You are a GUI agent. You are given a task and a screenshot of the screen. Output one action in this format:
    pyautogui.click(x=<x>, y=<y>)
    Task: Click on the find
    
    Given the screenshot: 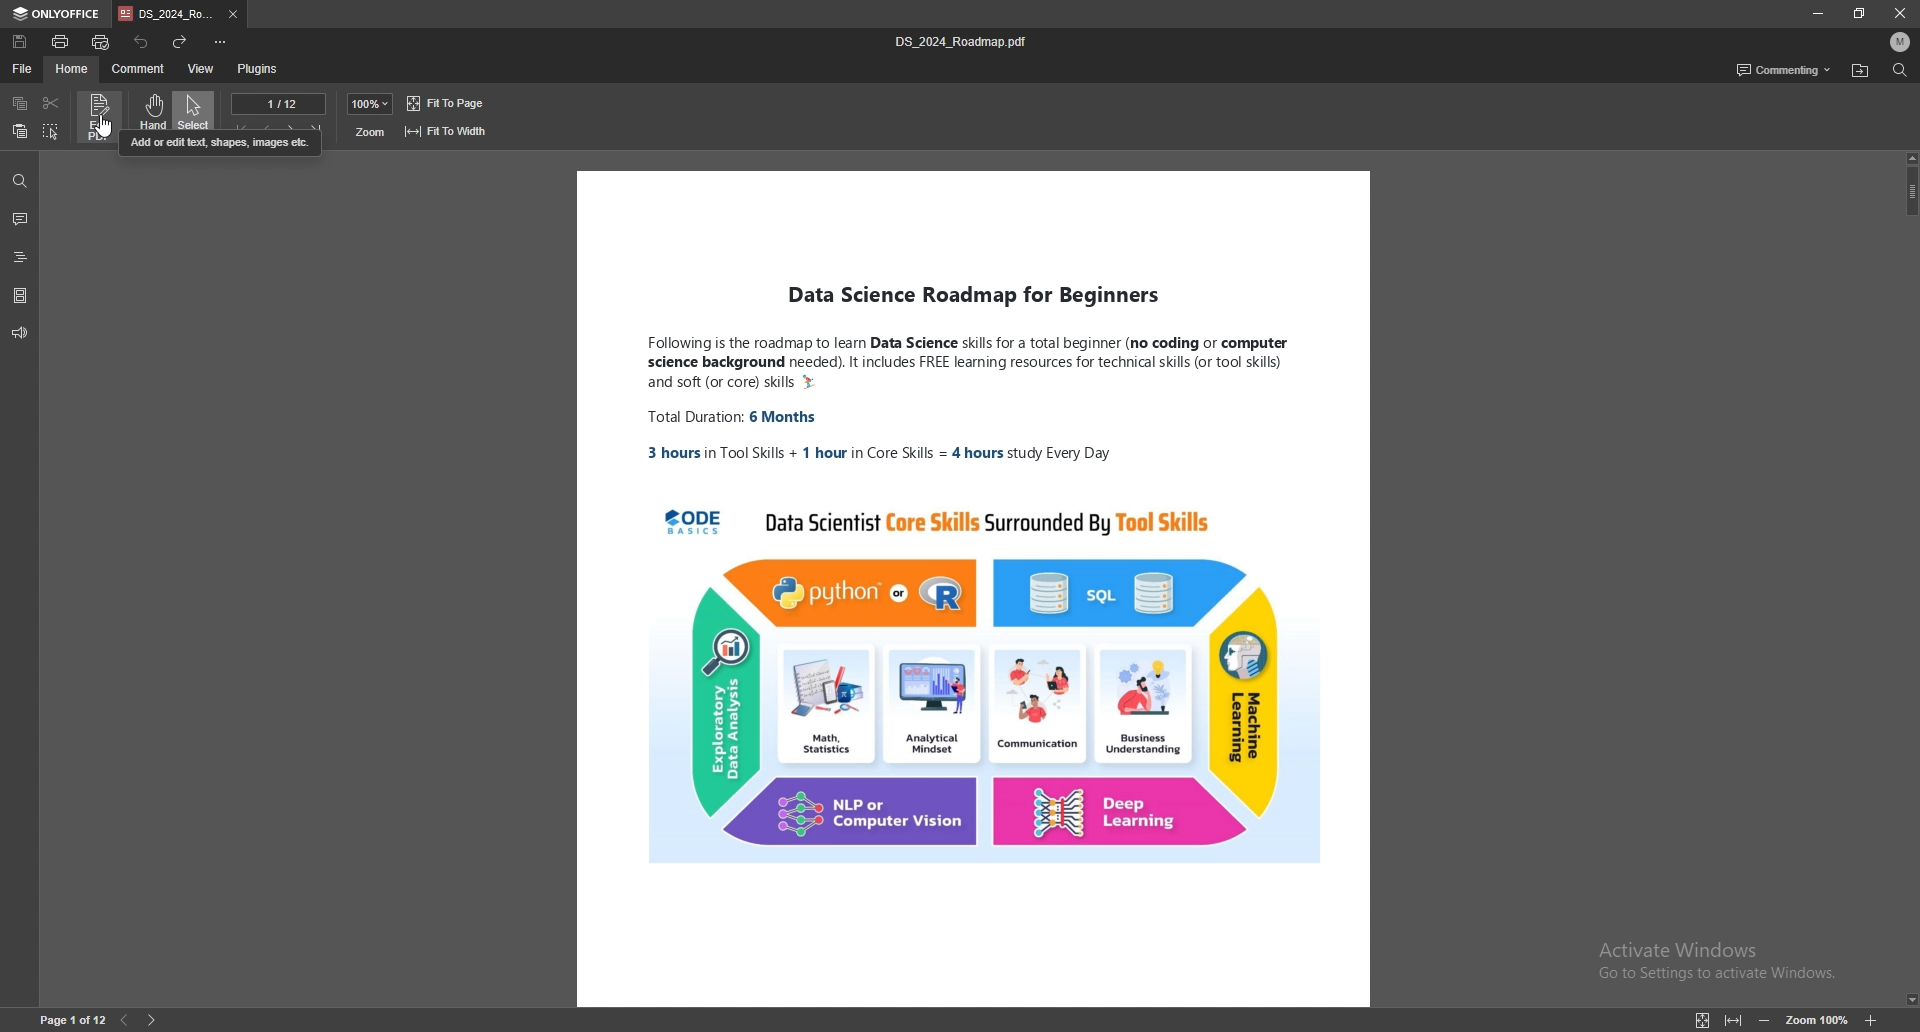 What is the action you would take?
    pyautogui.click(x=19, y=181)
    